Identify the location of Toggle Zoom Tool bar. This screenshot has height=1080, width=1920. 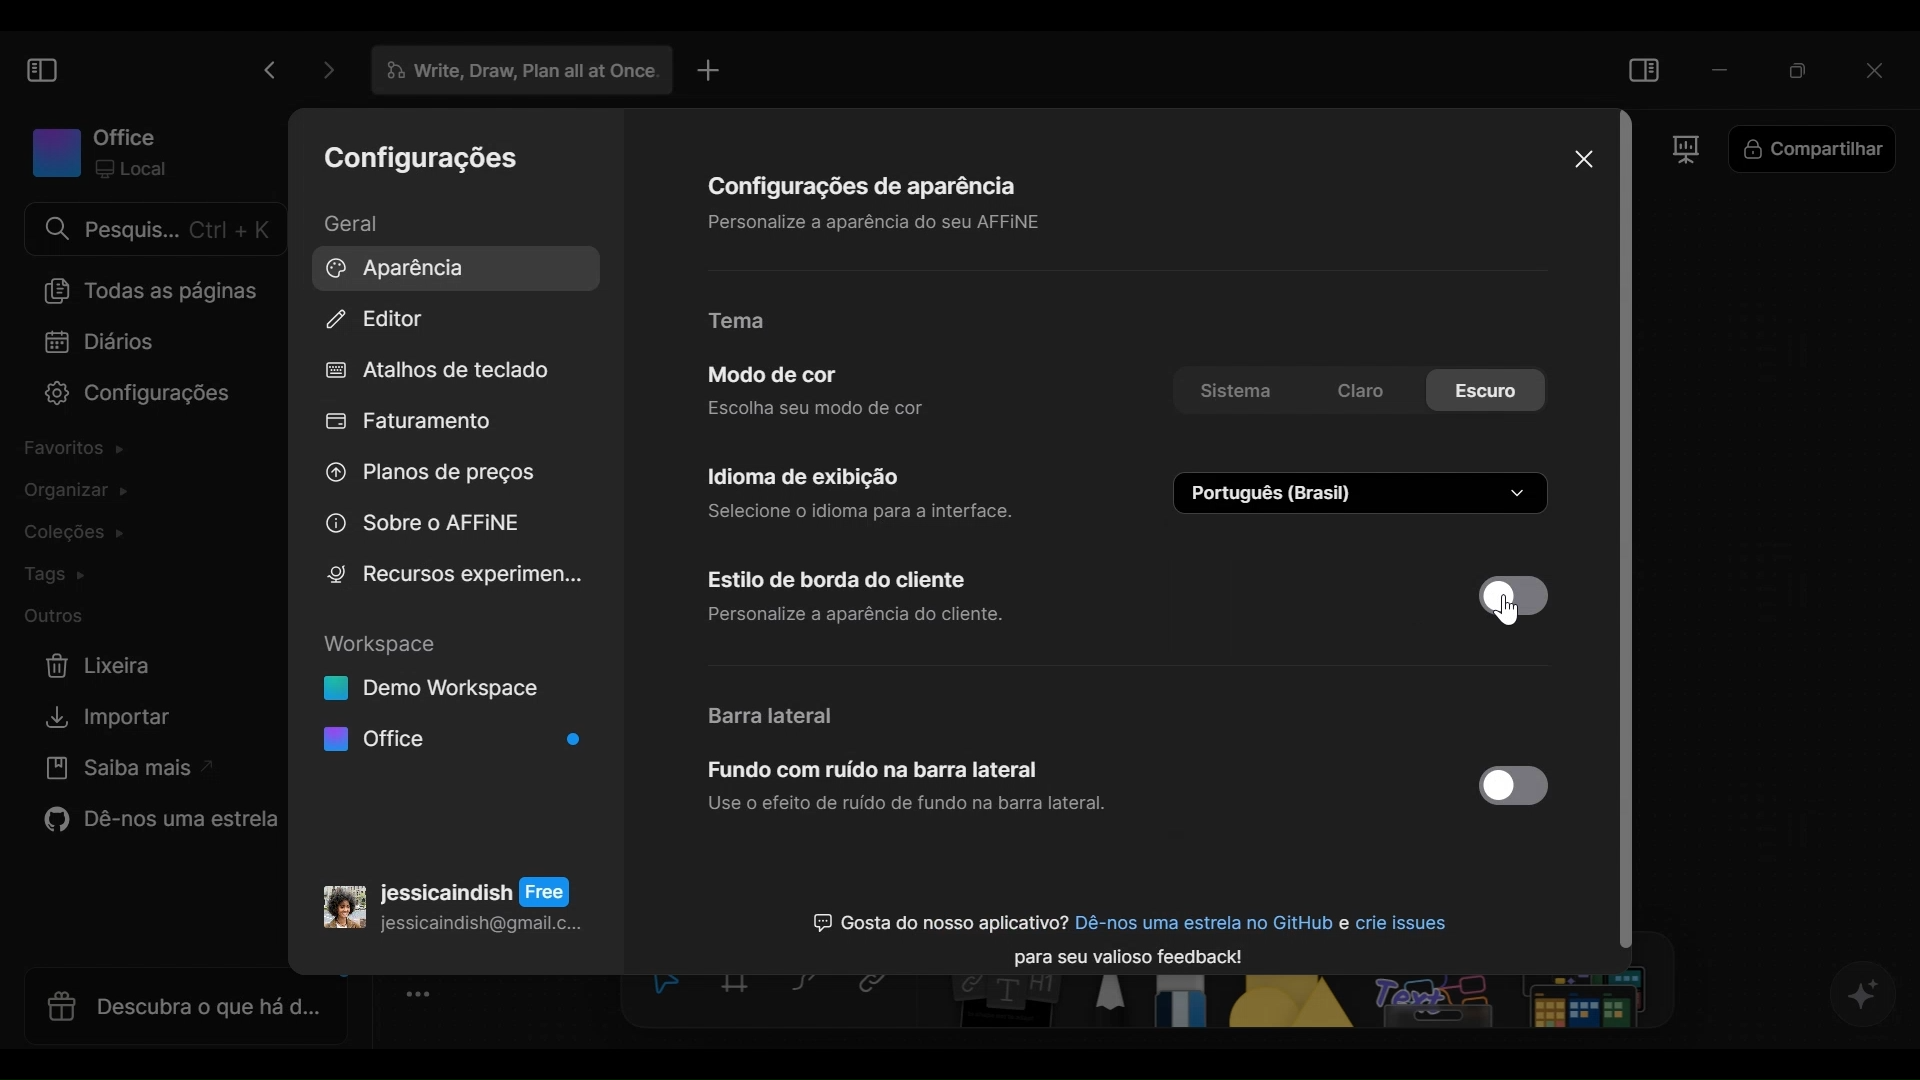
(425, 995).